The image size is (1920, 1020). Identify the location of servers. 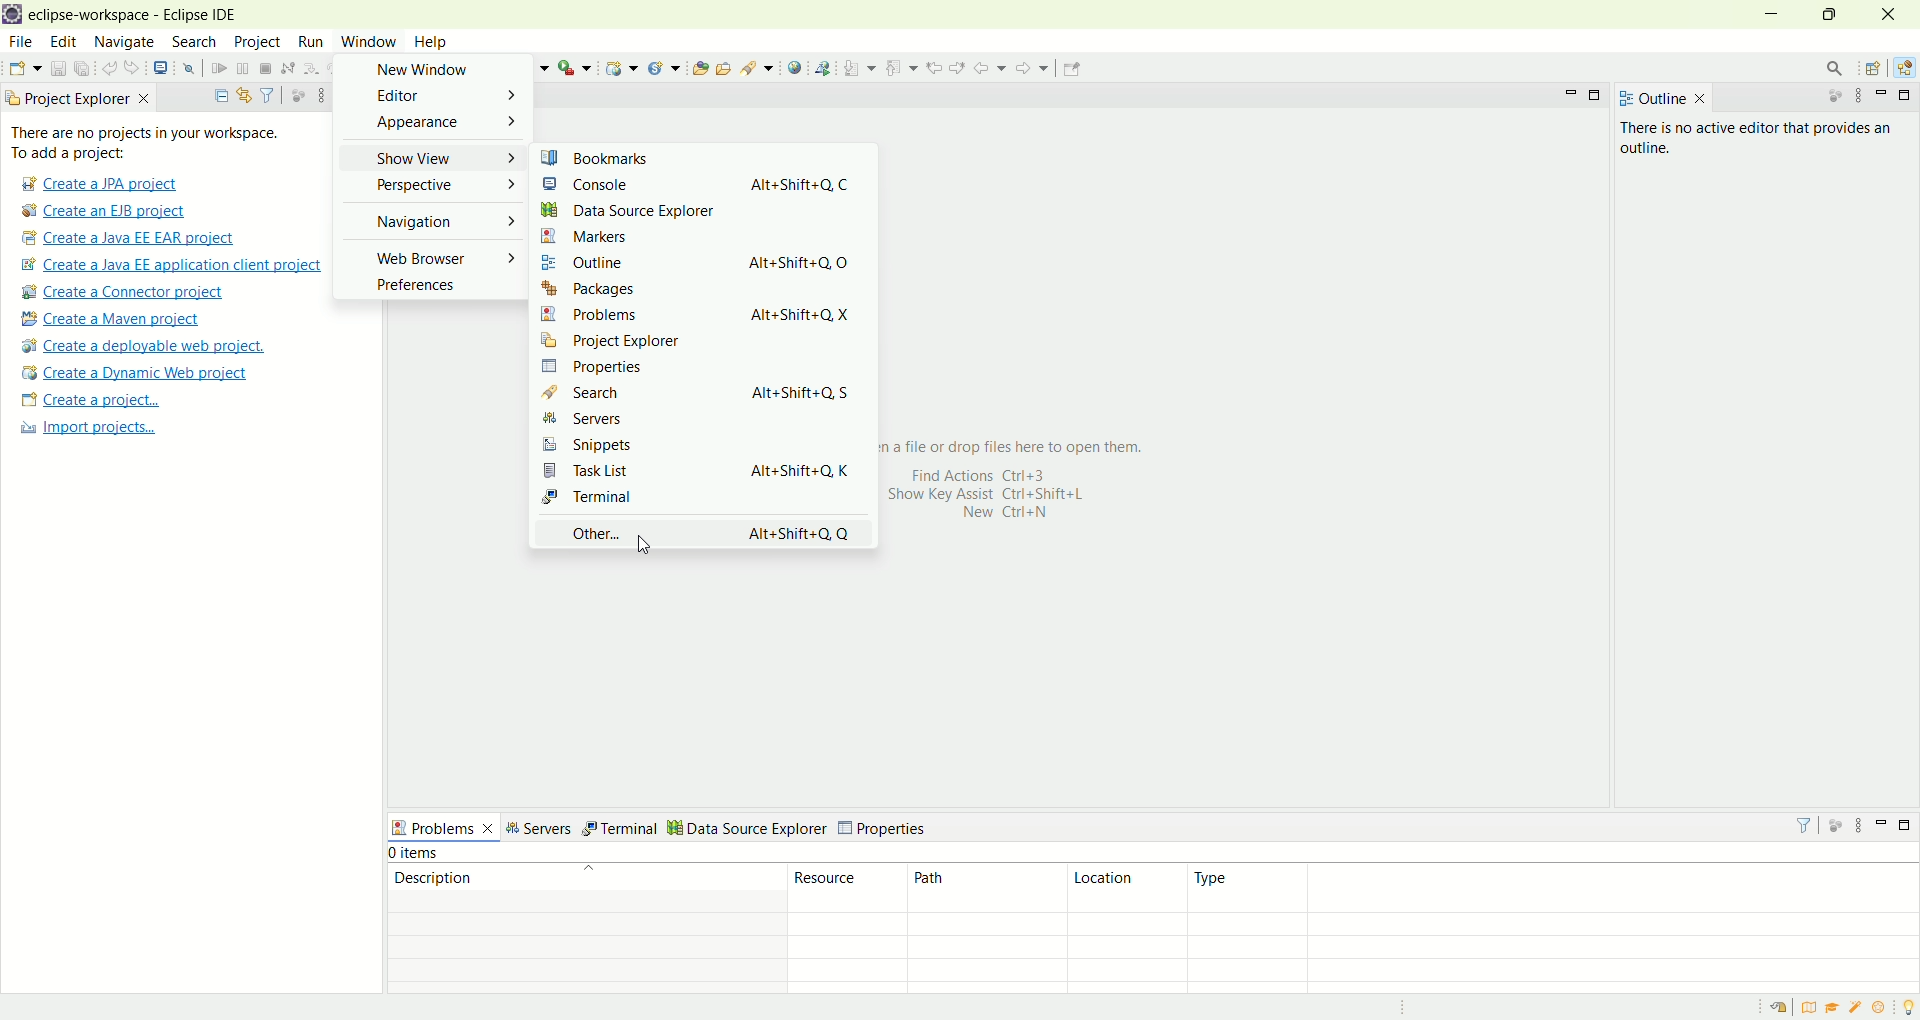
(538, 827).